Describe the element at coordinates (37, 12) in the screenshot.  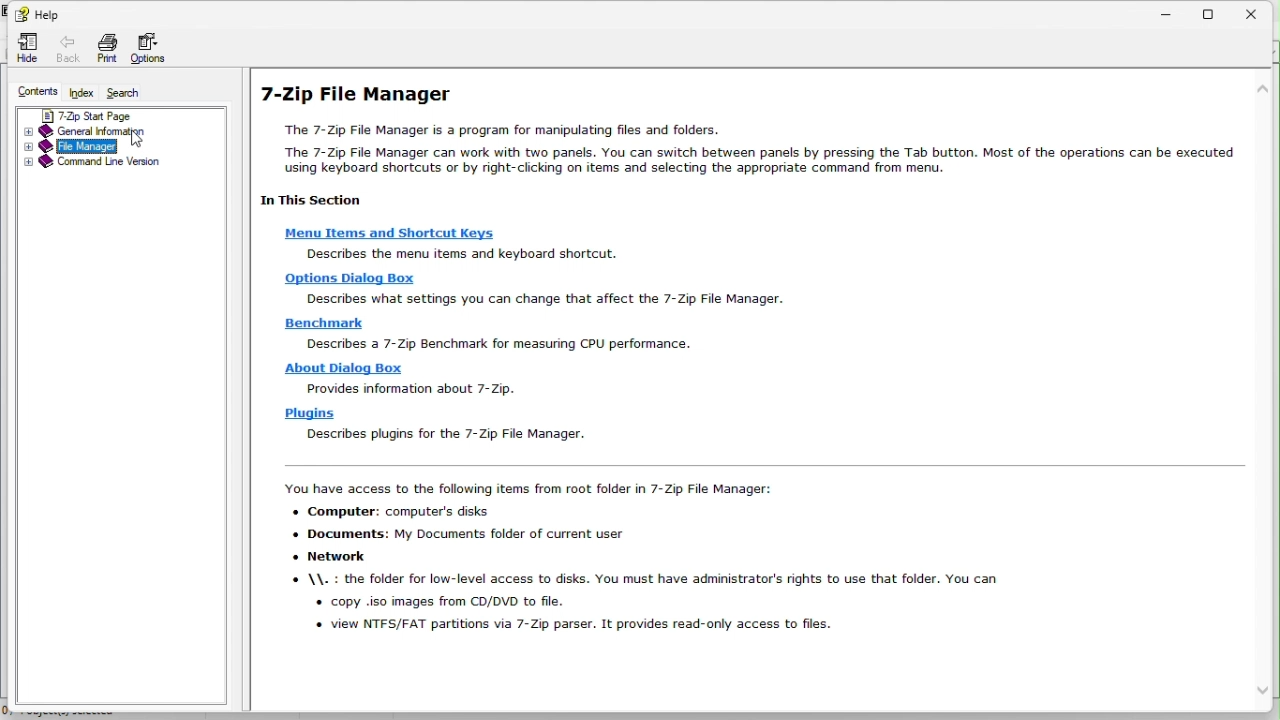
I see `help` at that location.